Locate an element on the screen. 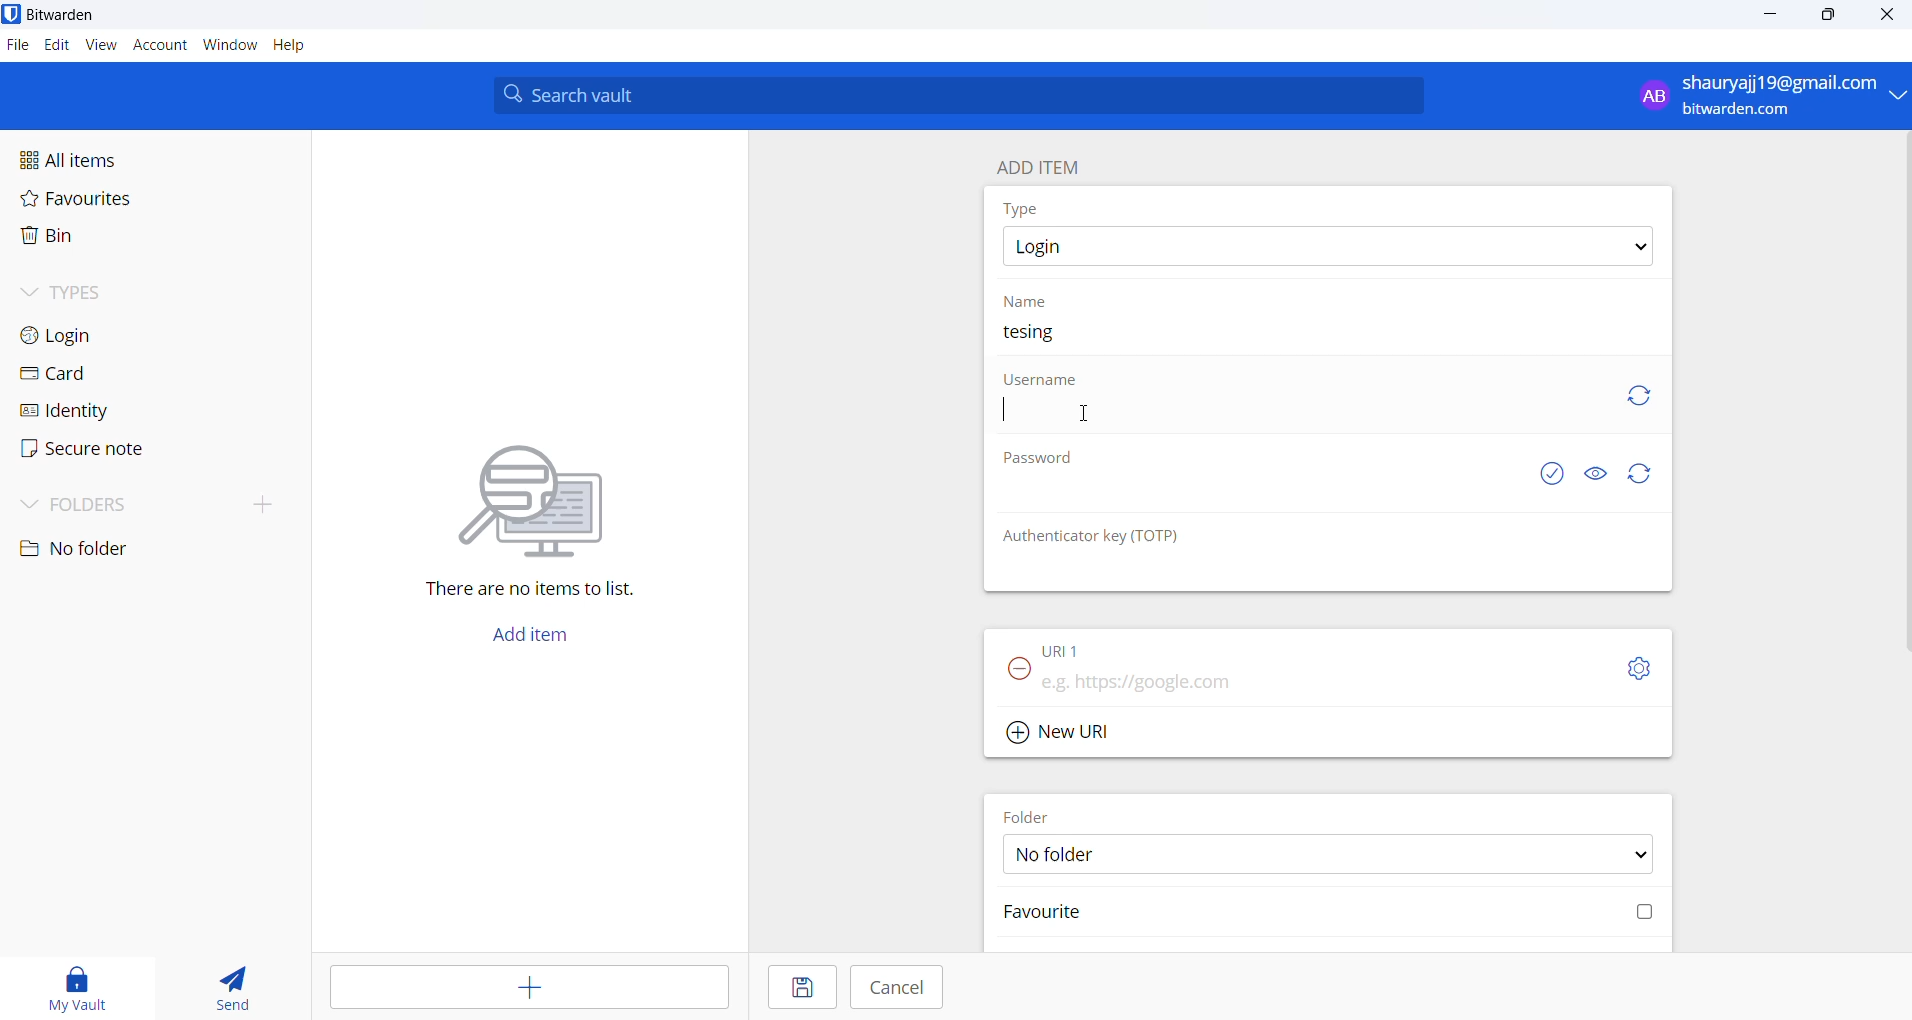 This screenshot has width=1912, height=1020. identity is located at coordinates (112, 411).